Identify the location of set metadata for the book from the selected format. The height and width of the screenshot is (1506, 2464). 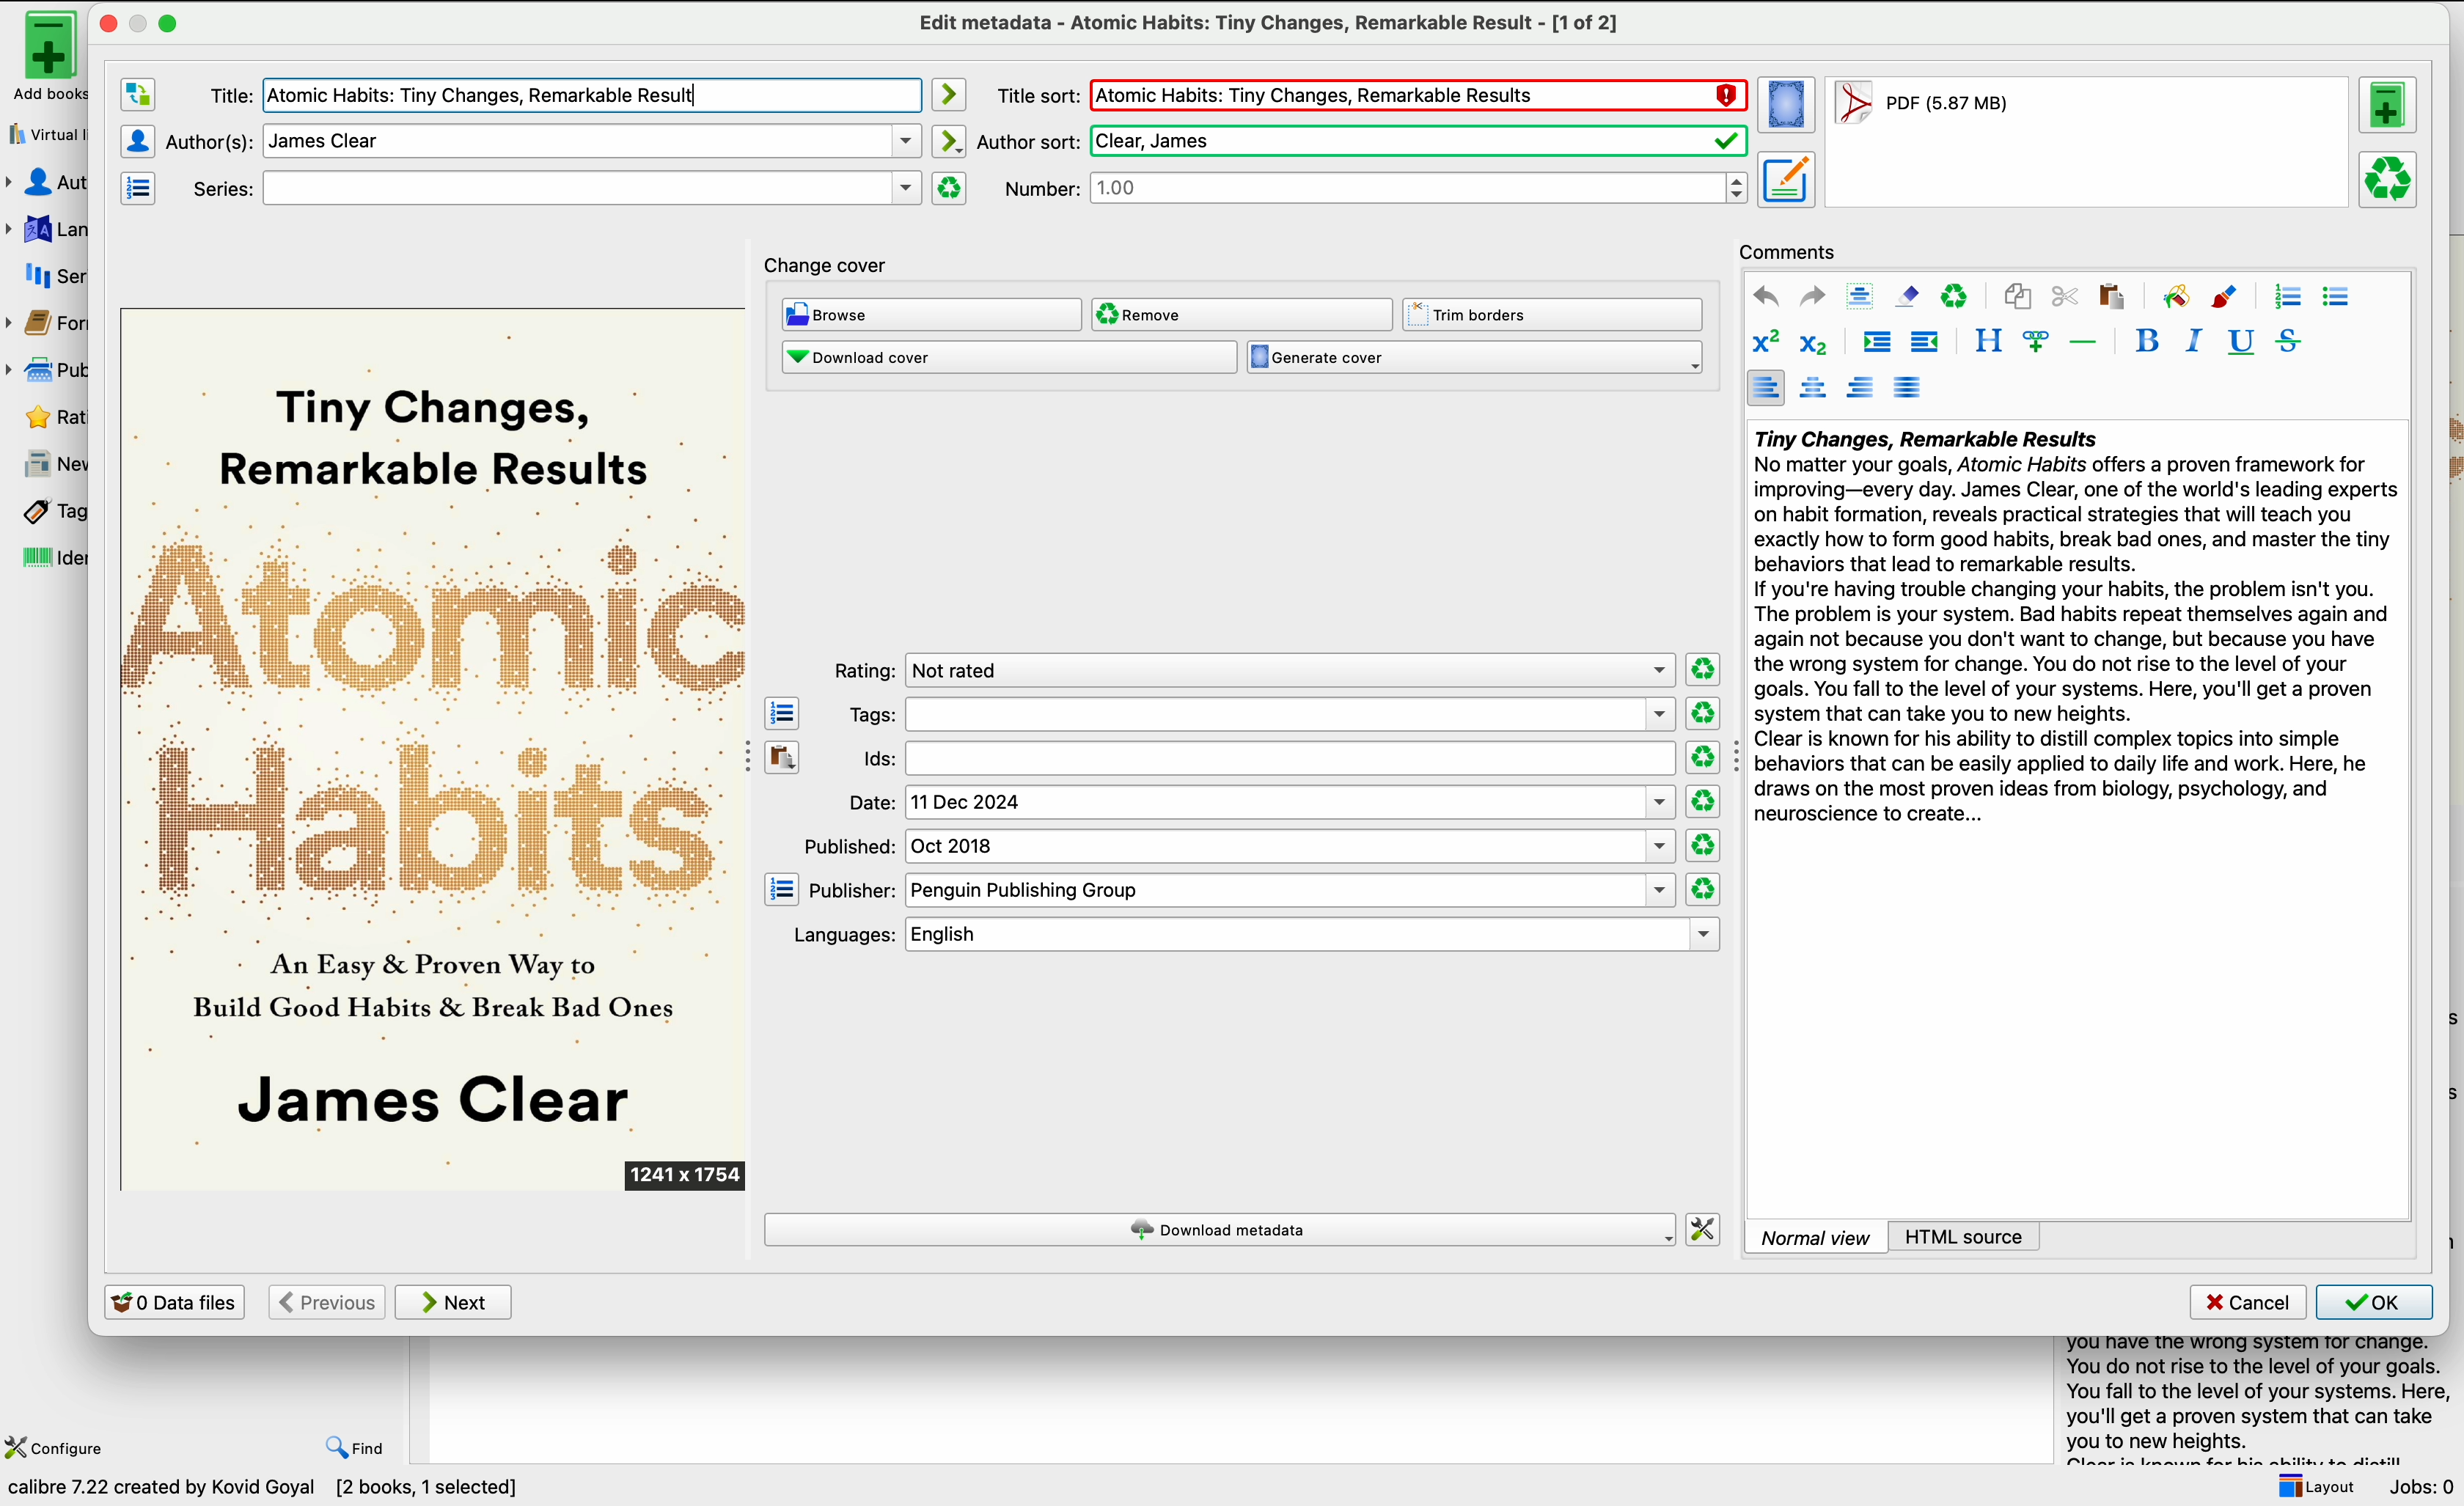
(1786, 181).